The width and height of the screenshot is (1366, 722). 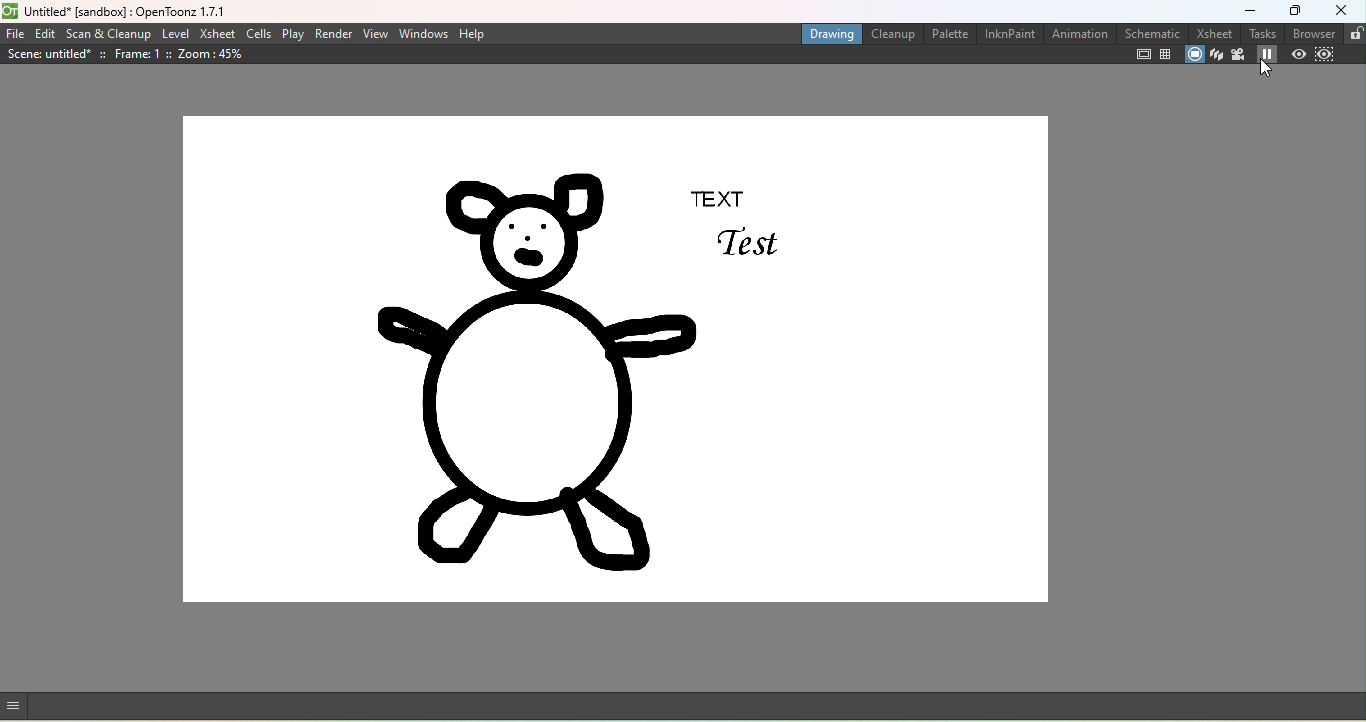 What do you see at coordinates (1267, 53) in the screenshot?
I see `Freeze` at bounding box center [1267, 53].